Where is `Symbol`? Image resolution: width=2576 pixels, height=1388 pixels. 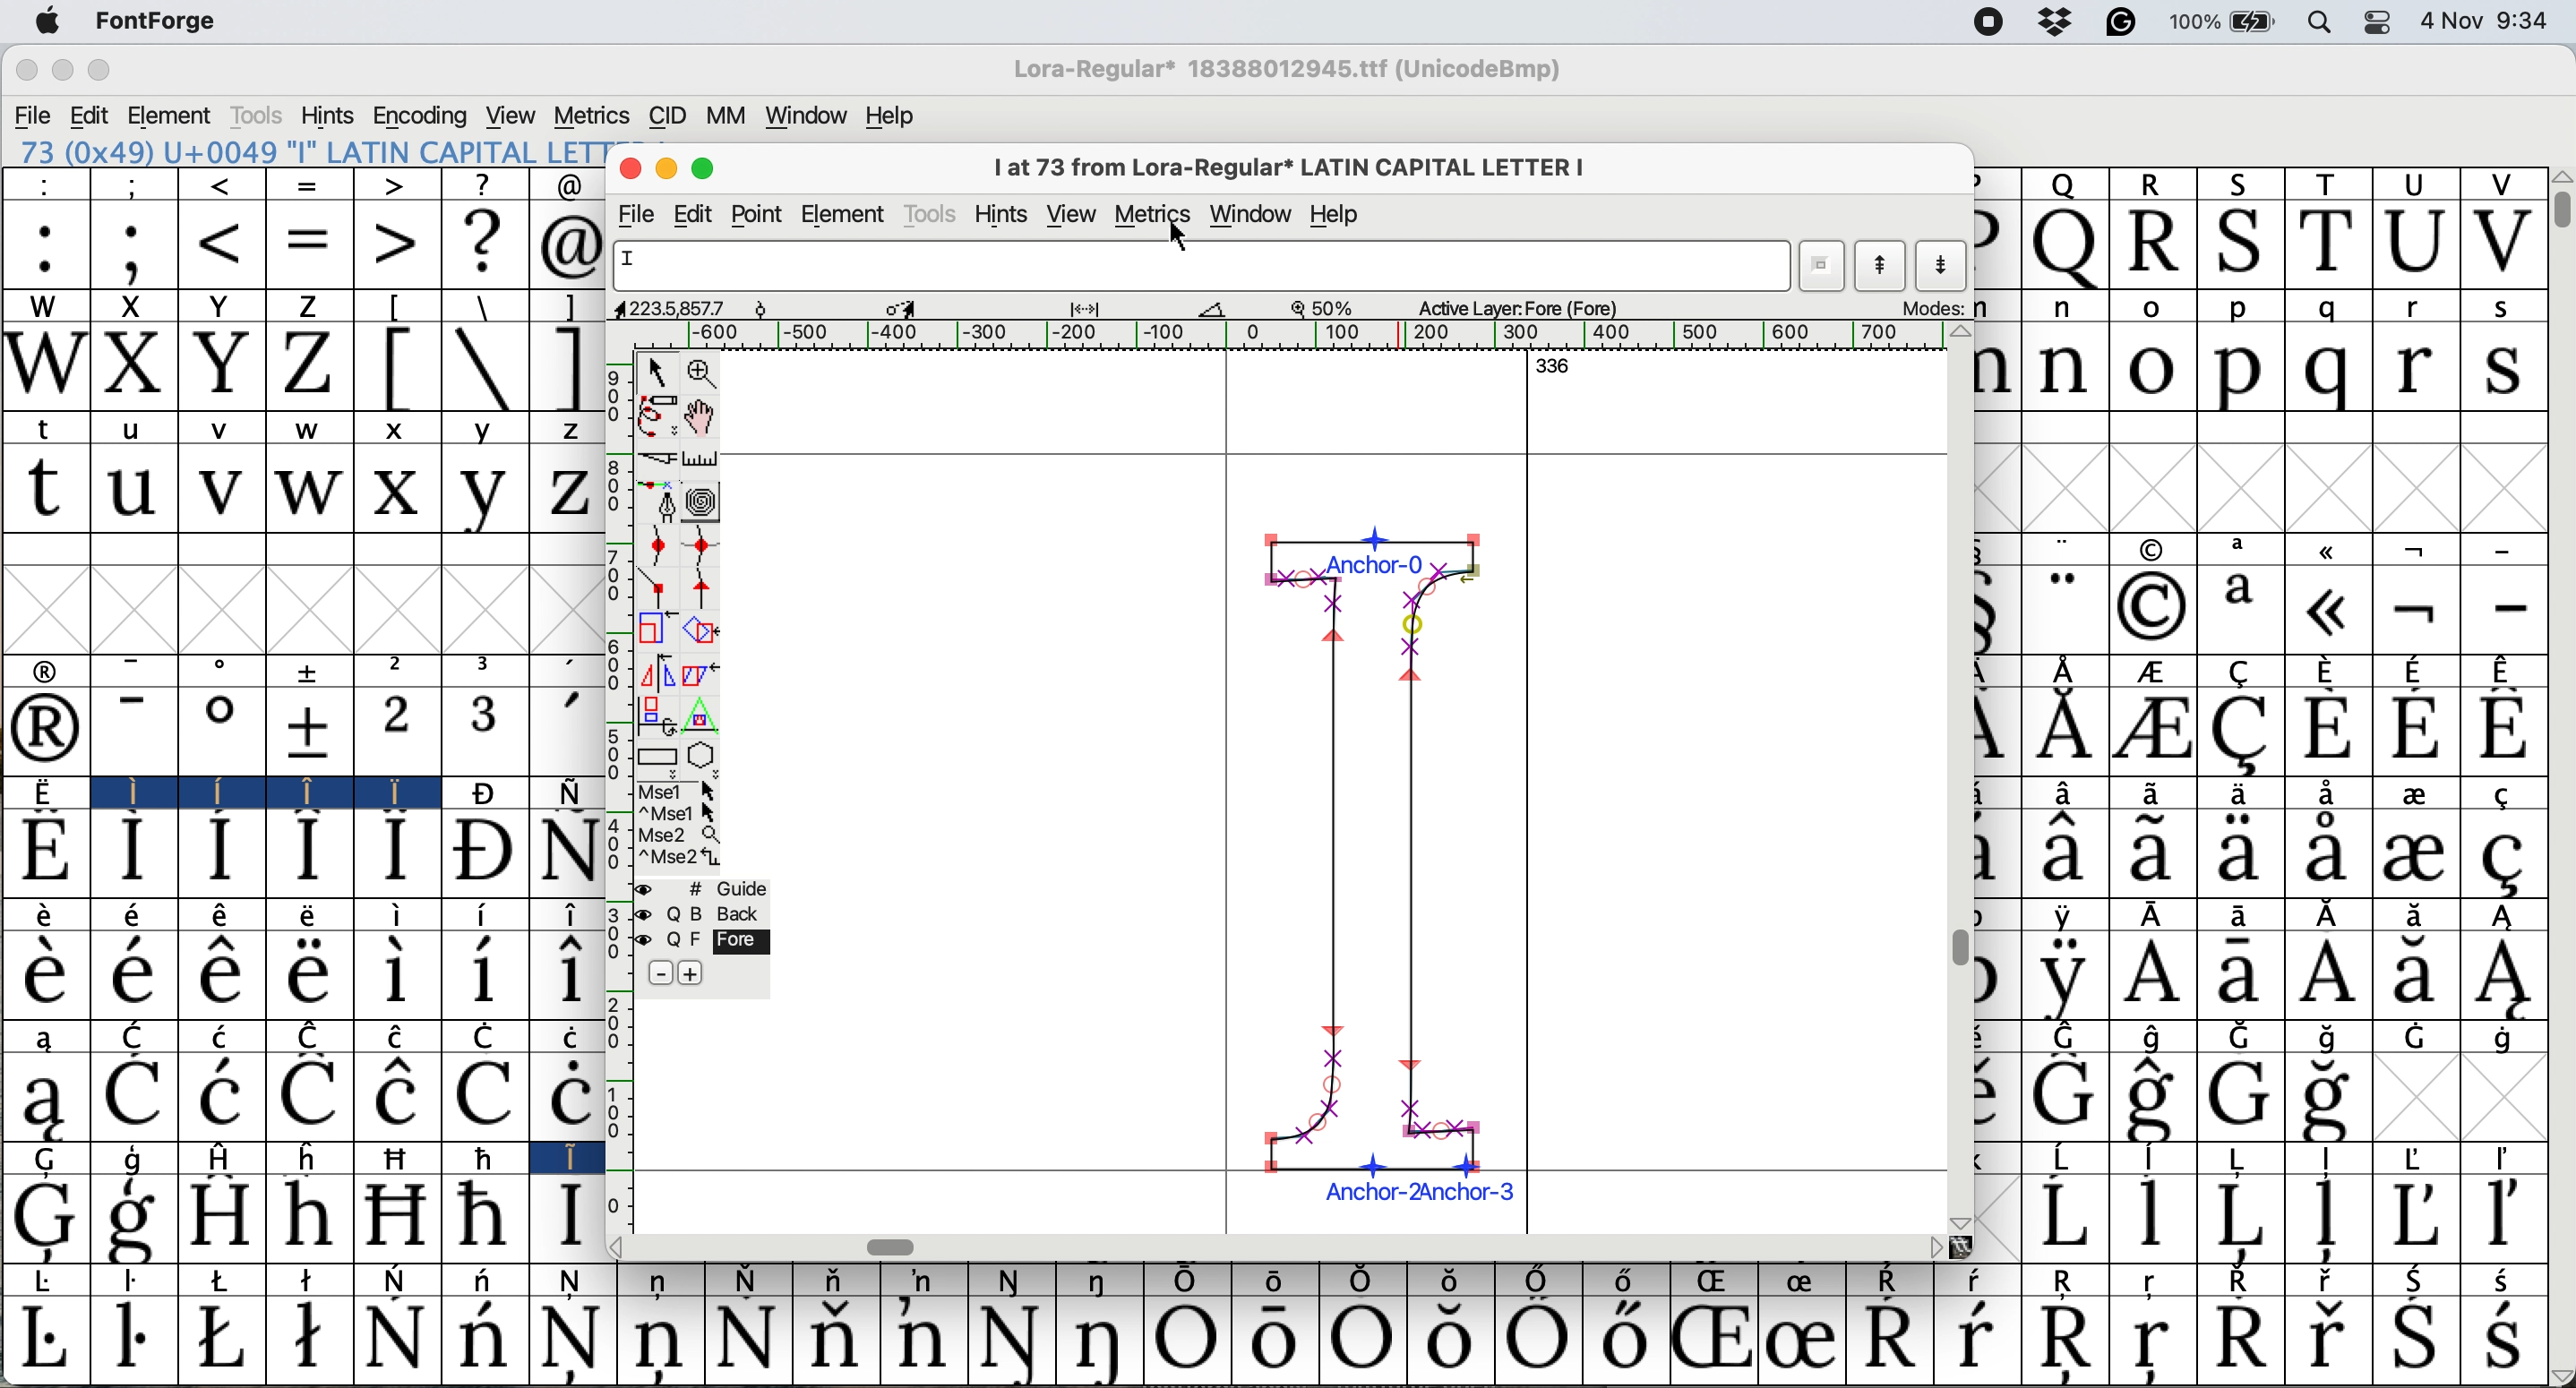 Symbol is located at coordinates (131, 973).